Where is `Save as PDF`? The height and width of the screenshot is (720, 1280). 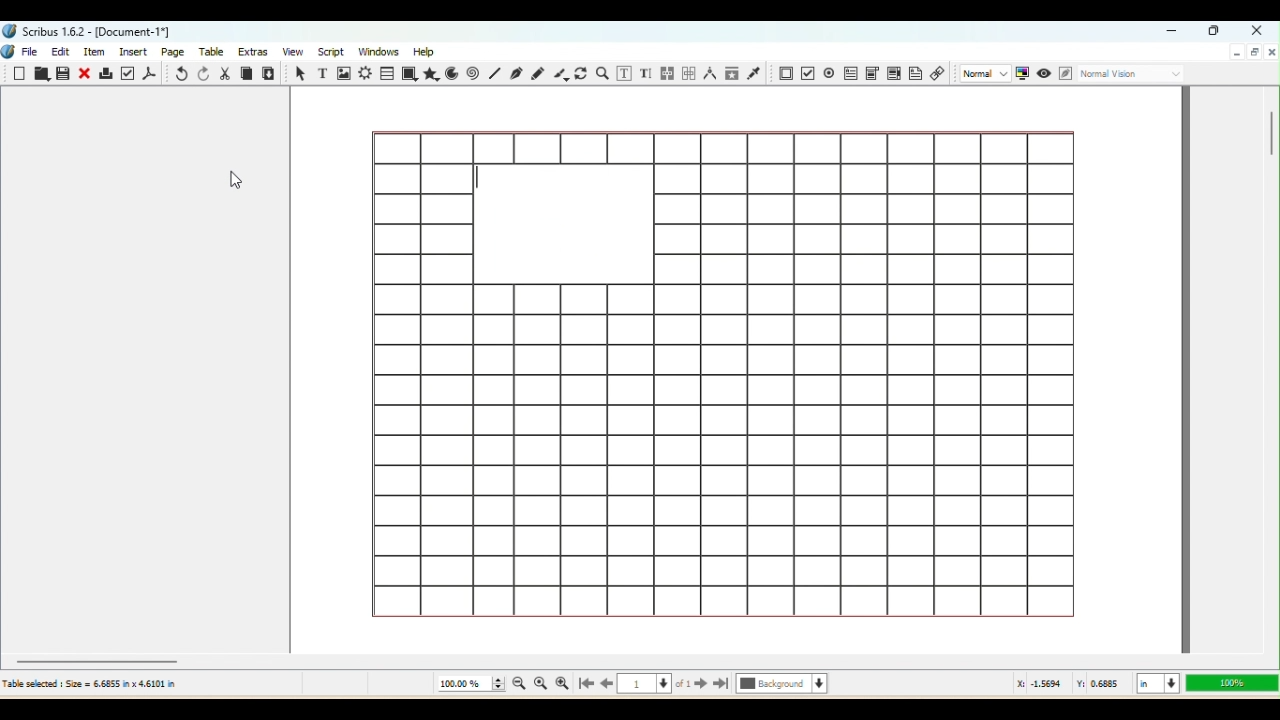 Save as PDF is located at coordinates (151, 73).